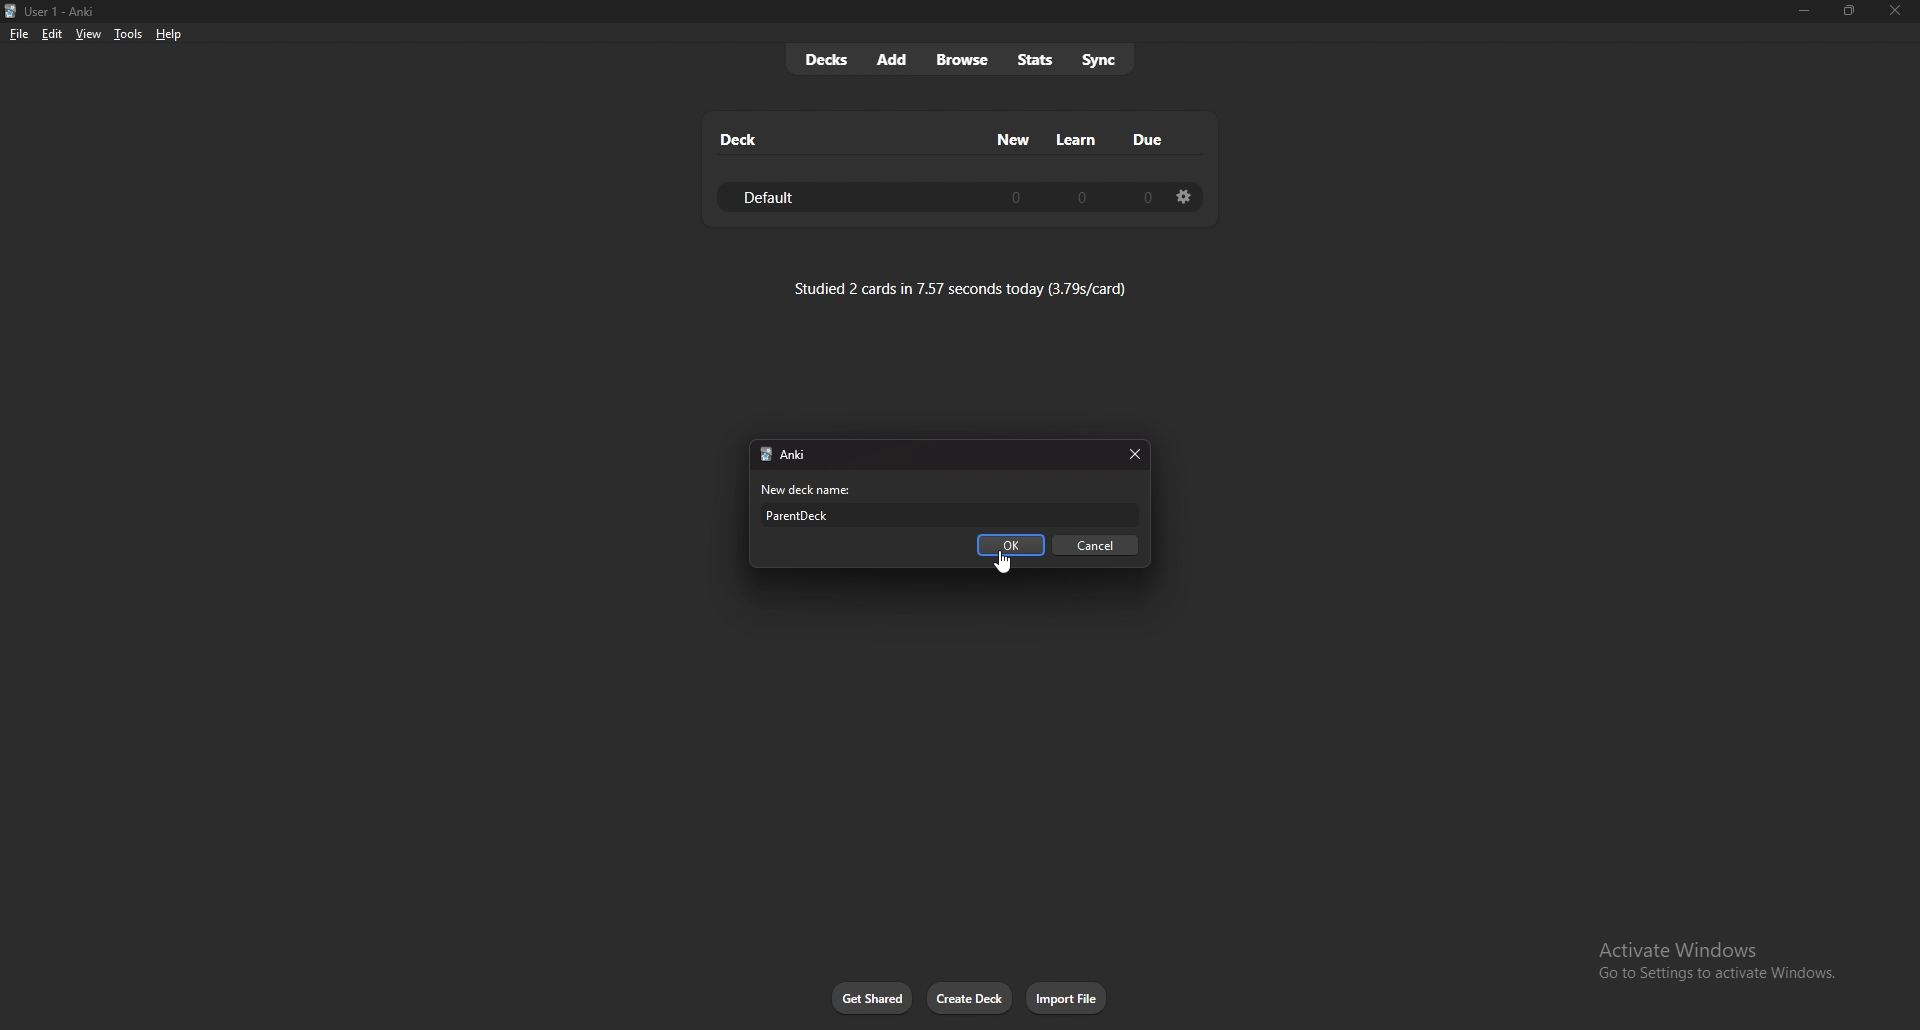  What do you see at coordinates (763, 455) in the screenshot?
I see `logo` at bounding box center [763, 455].